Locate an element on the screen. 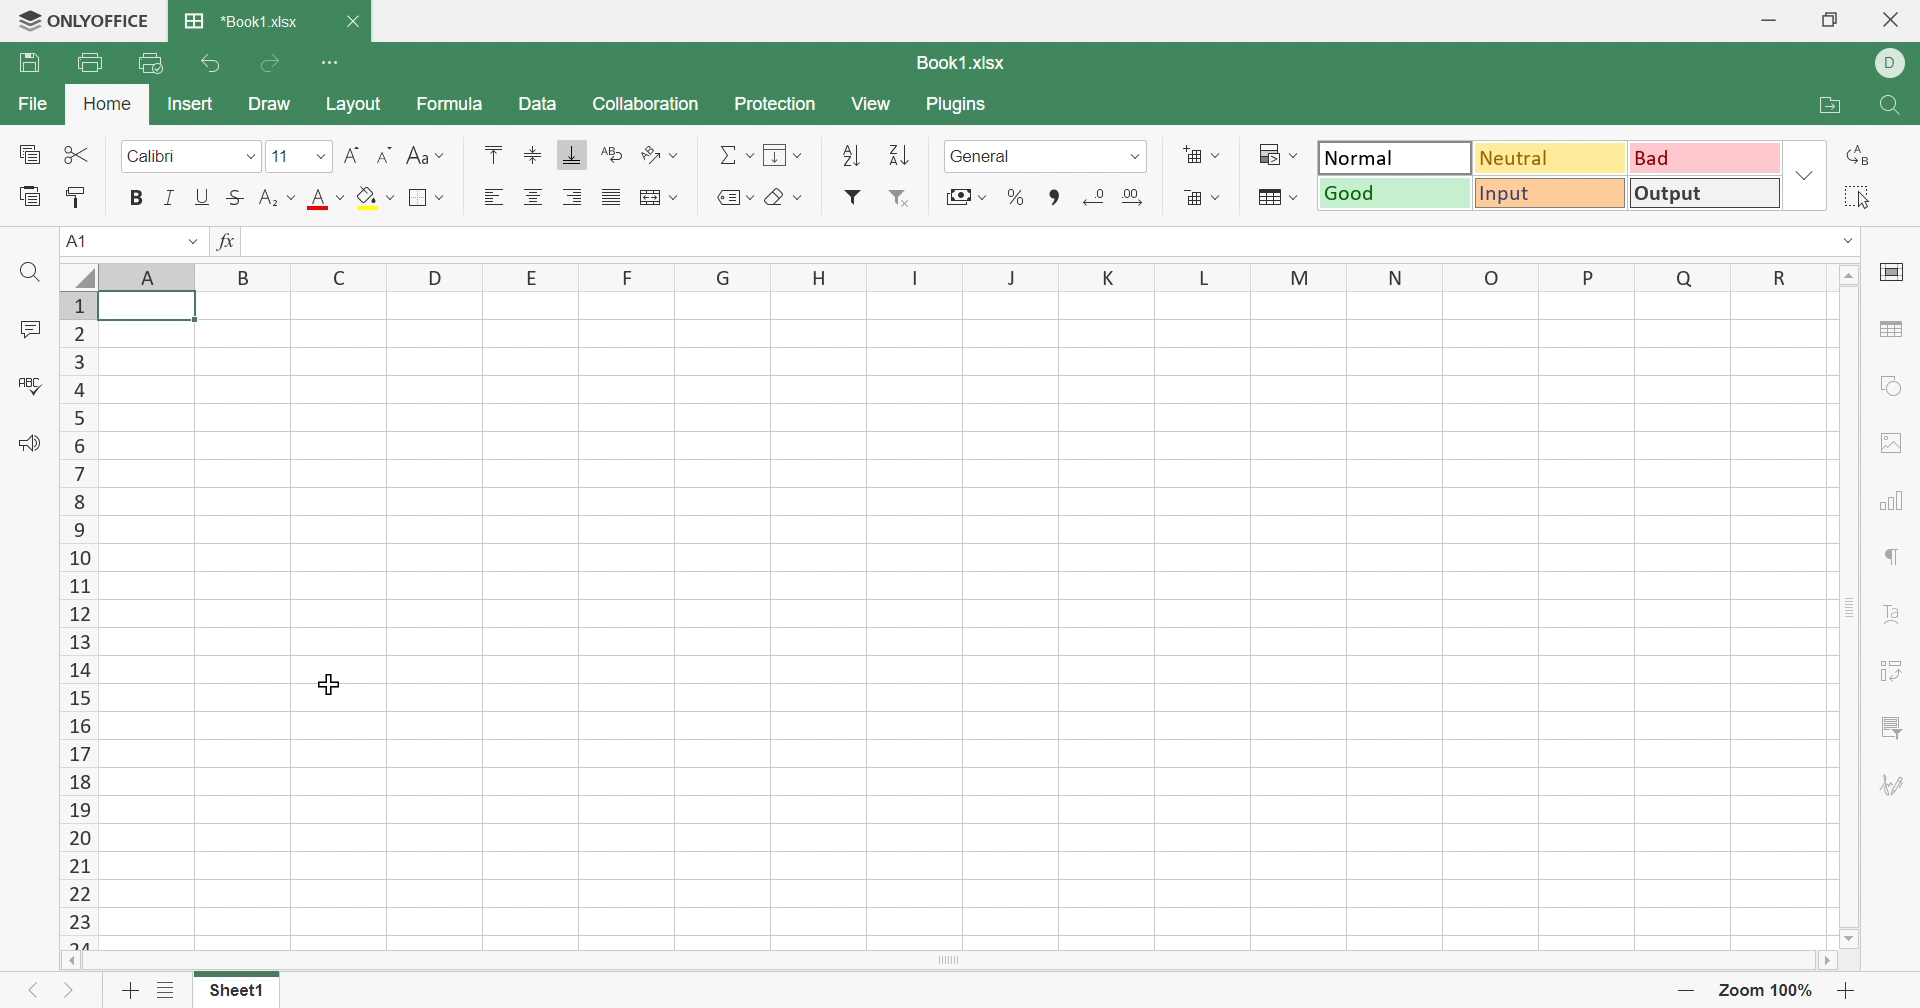 The width and height of the screenshot is (1920, 1008). Drop Down is located at coordinates (443, 158).